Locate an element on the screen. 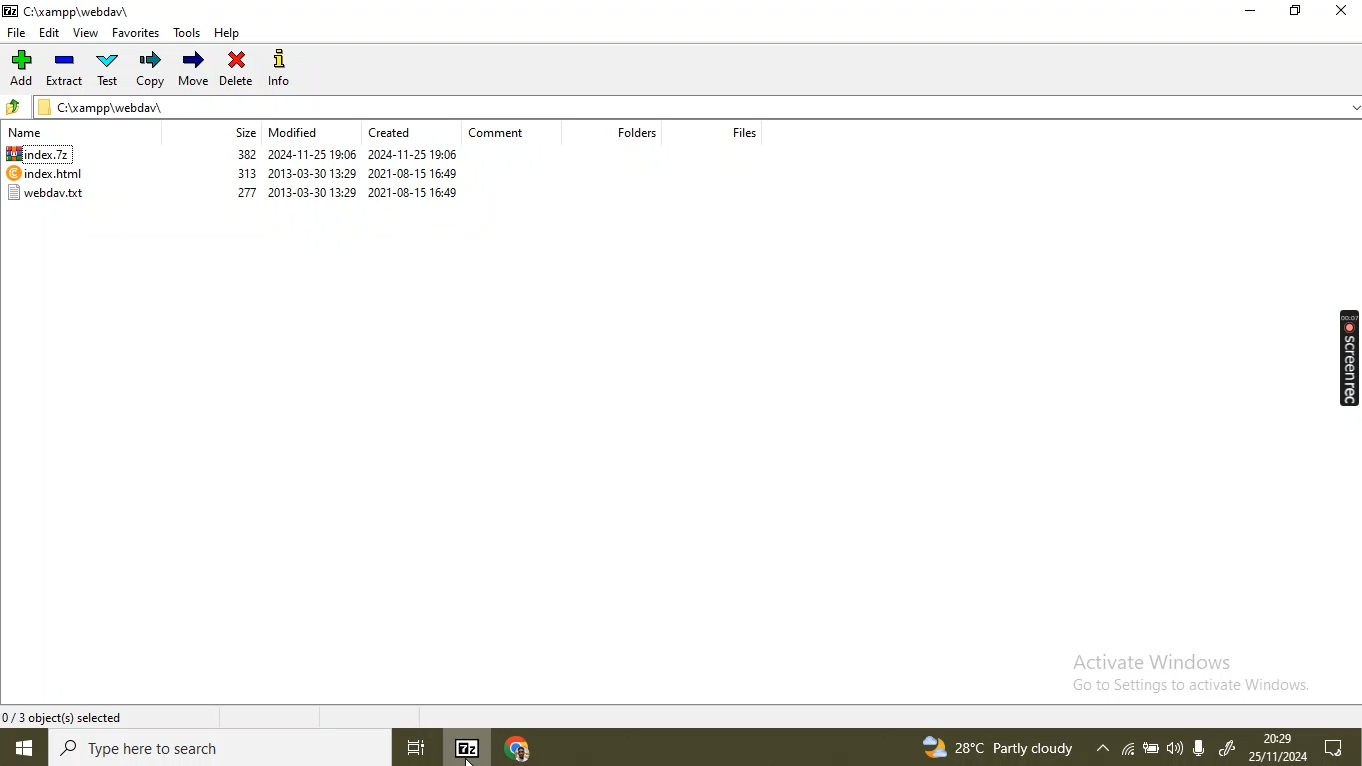  C\xampp\webdav\ is located at coordinates (84, 10).